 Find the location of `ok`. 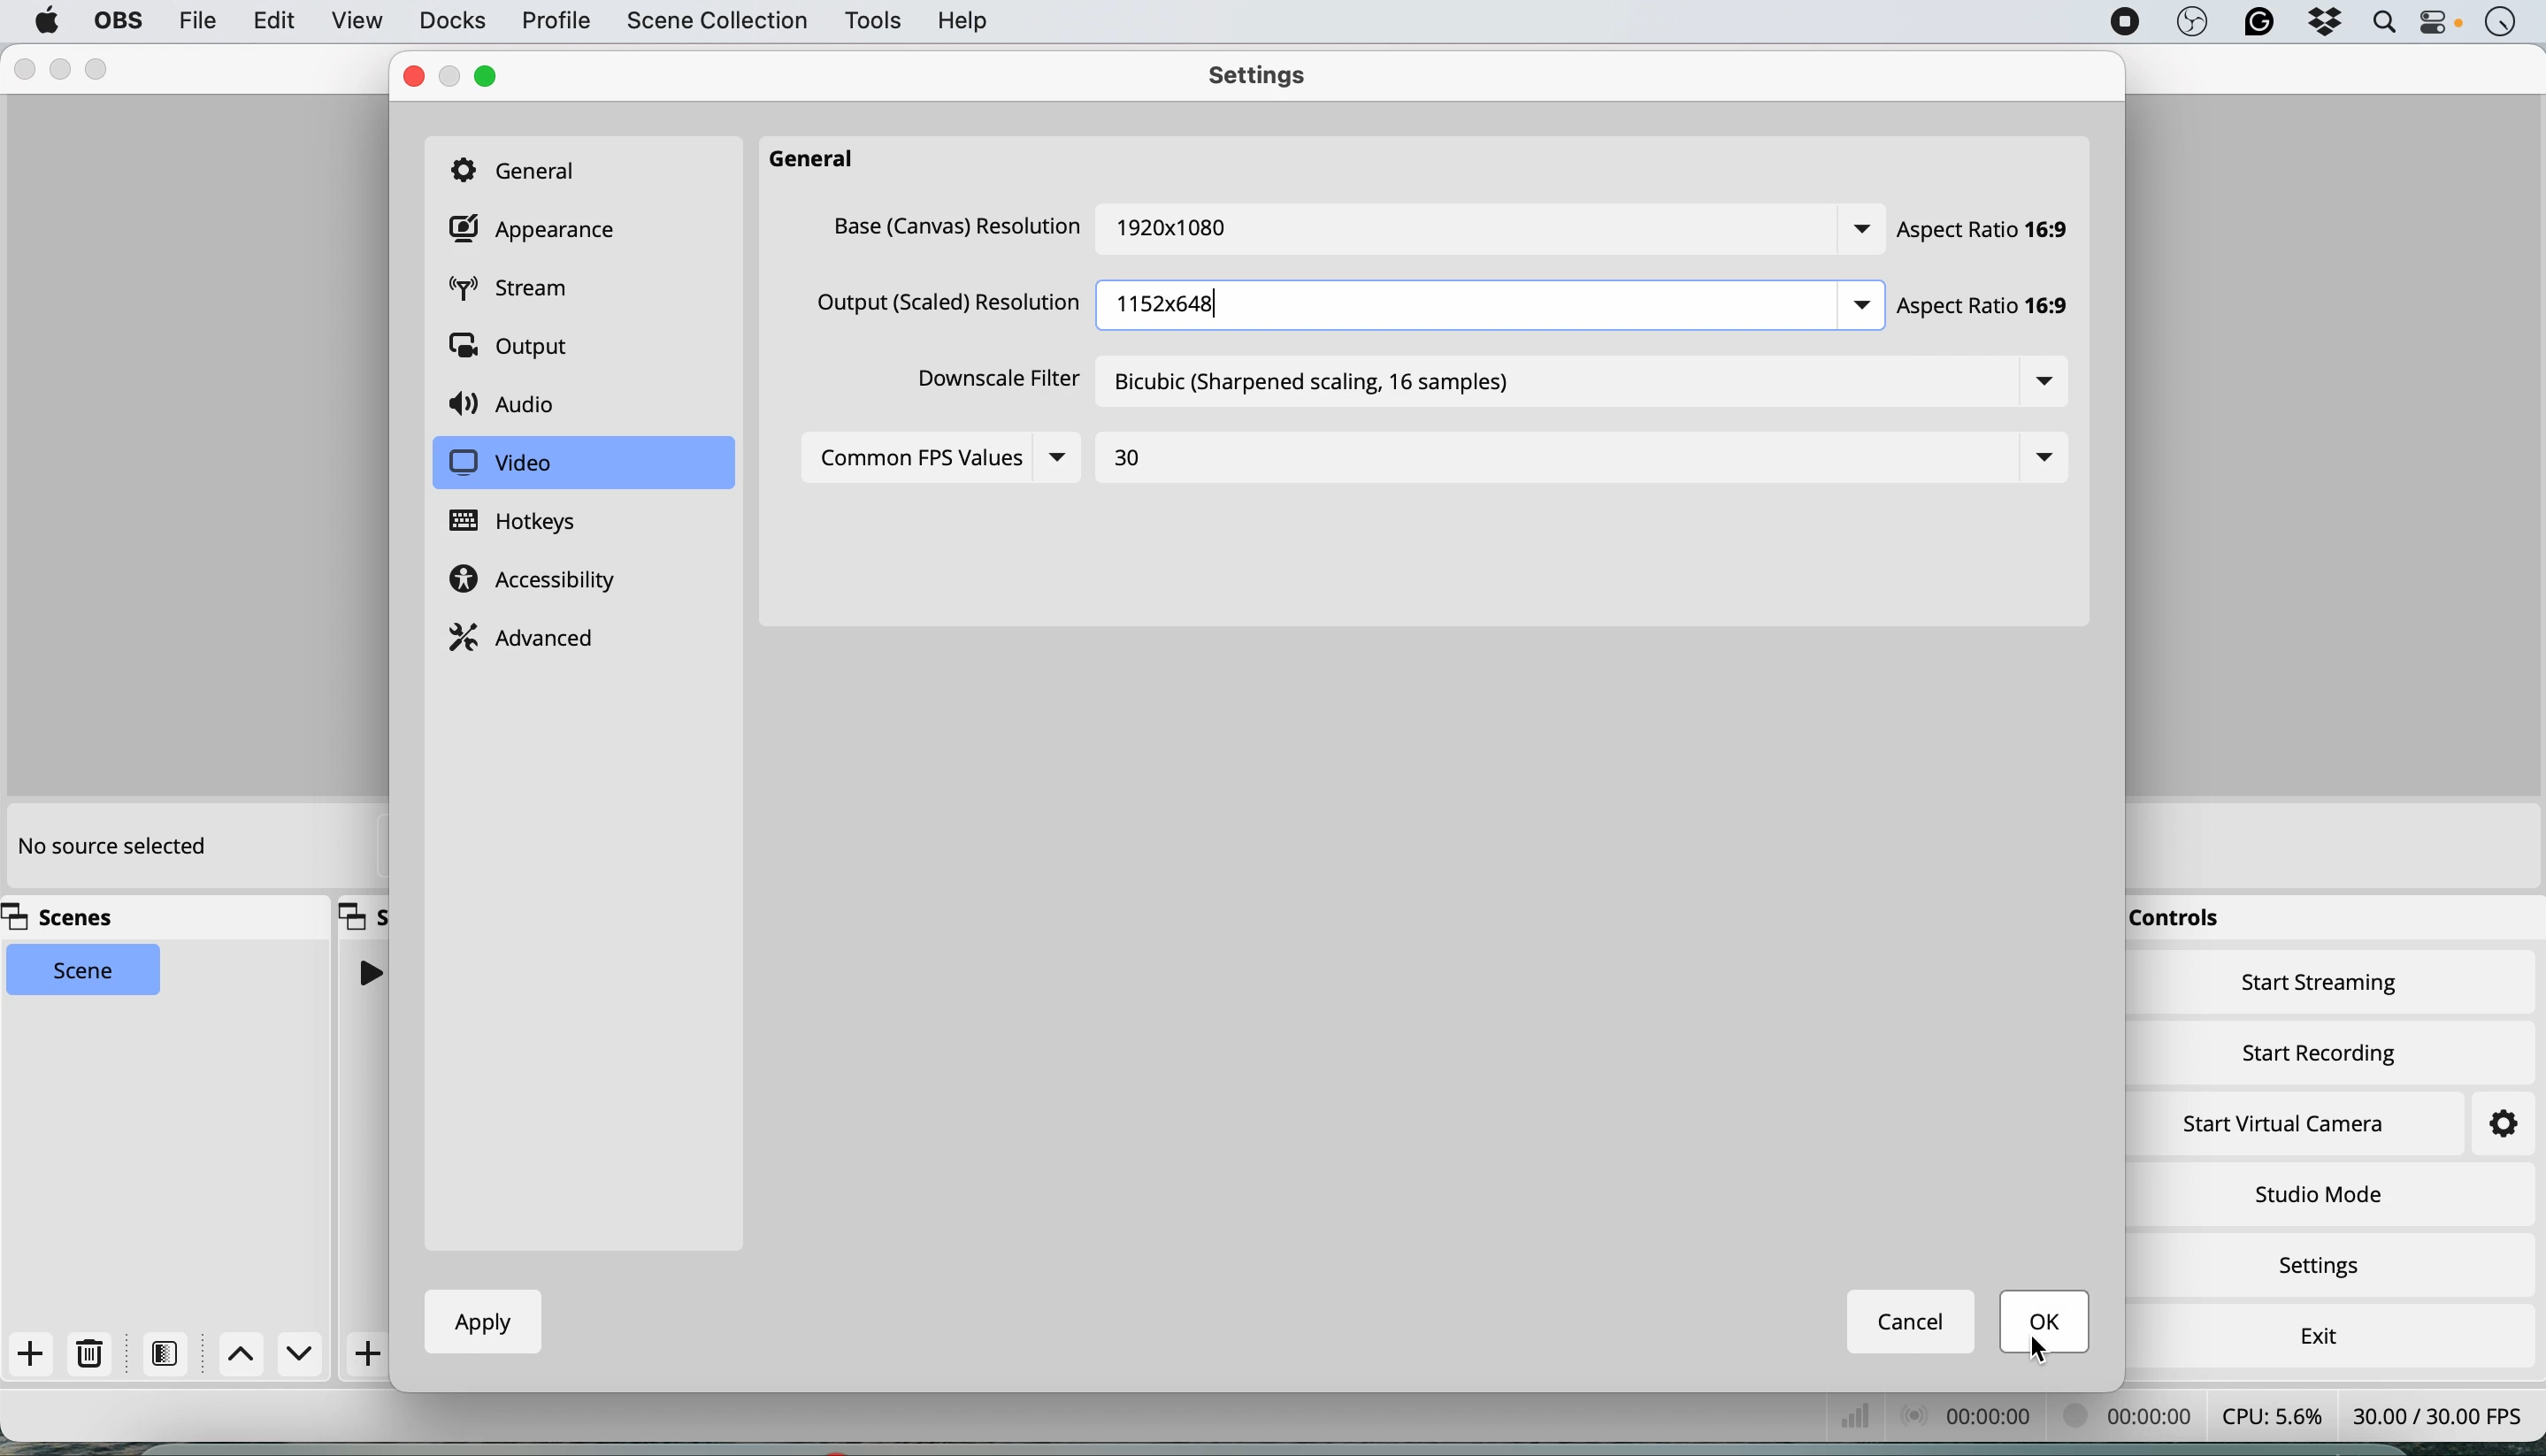

ok is located at coordinates (2047, 1323).